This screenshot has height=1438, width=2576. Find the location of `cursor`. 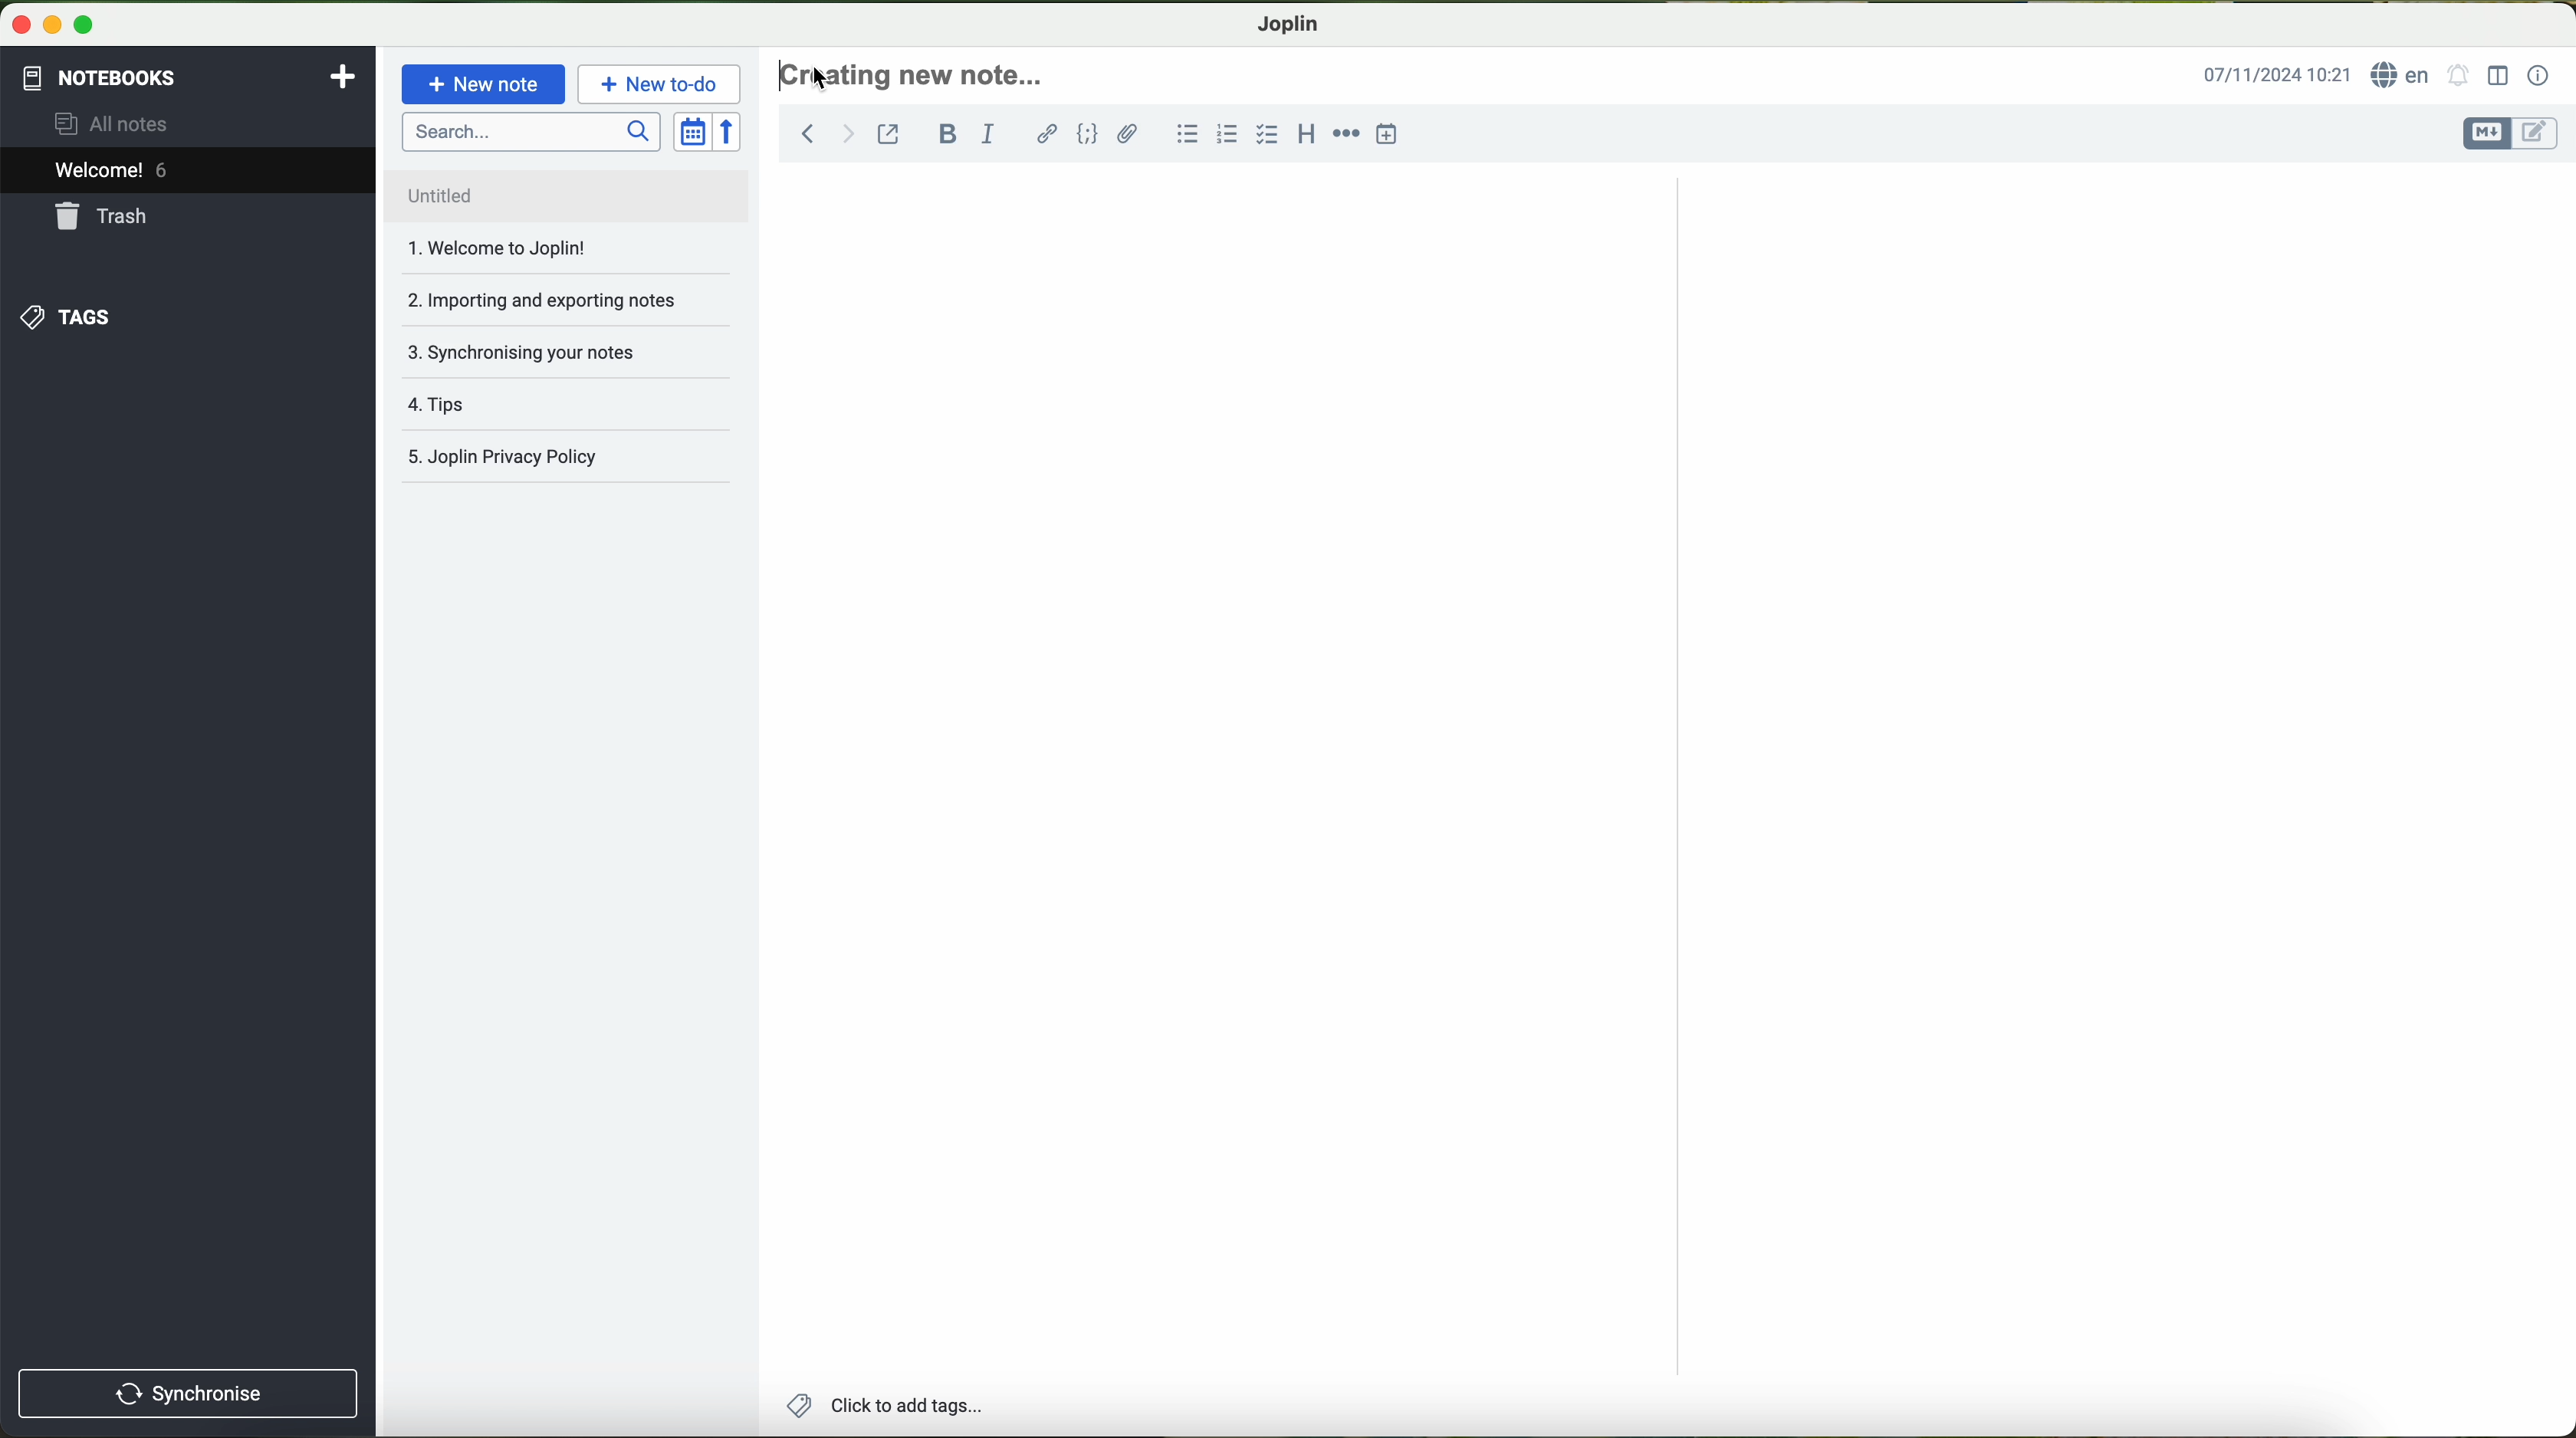

cursor is located at coordinates (825, 84).